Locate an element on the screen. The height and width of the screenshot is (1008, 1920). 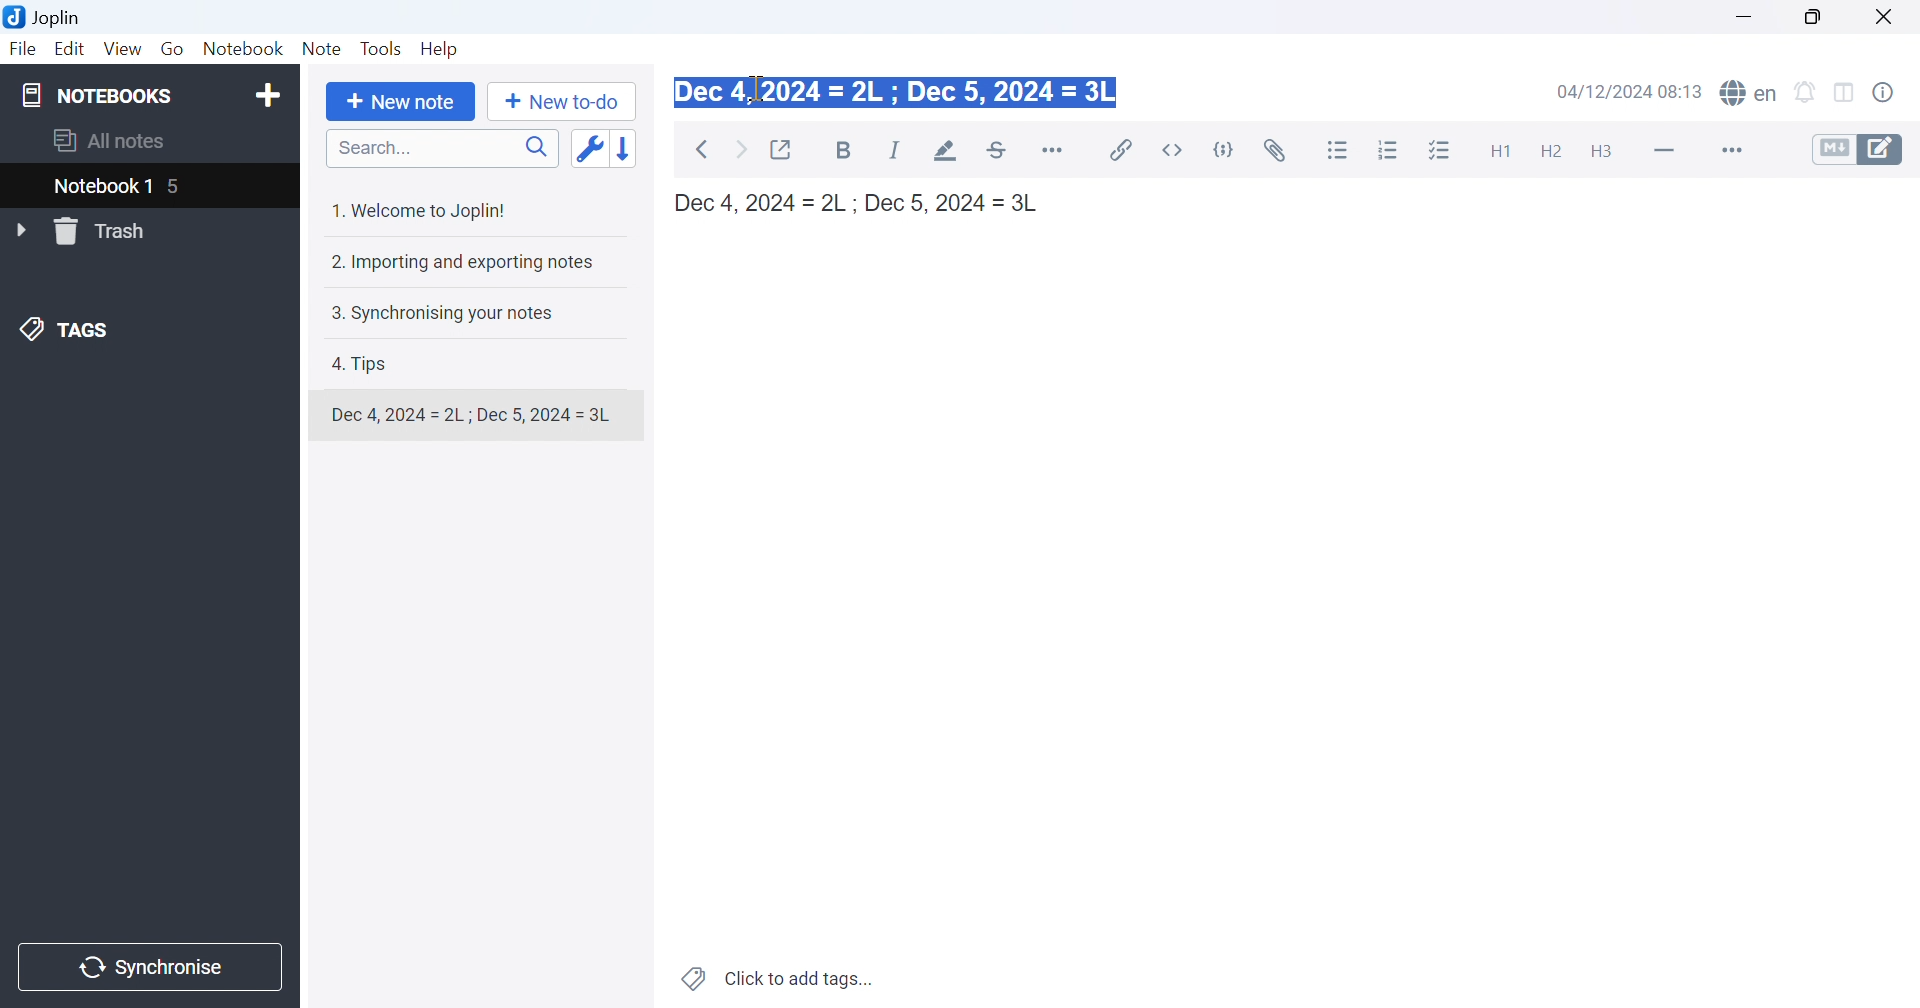
Restore Down is located at coordinates (1822, 15).